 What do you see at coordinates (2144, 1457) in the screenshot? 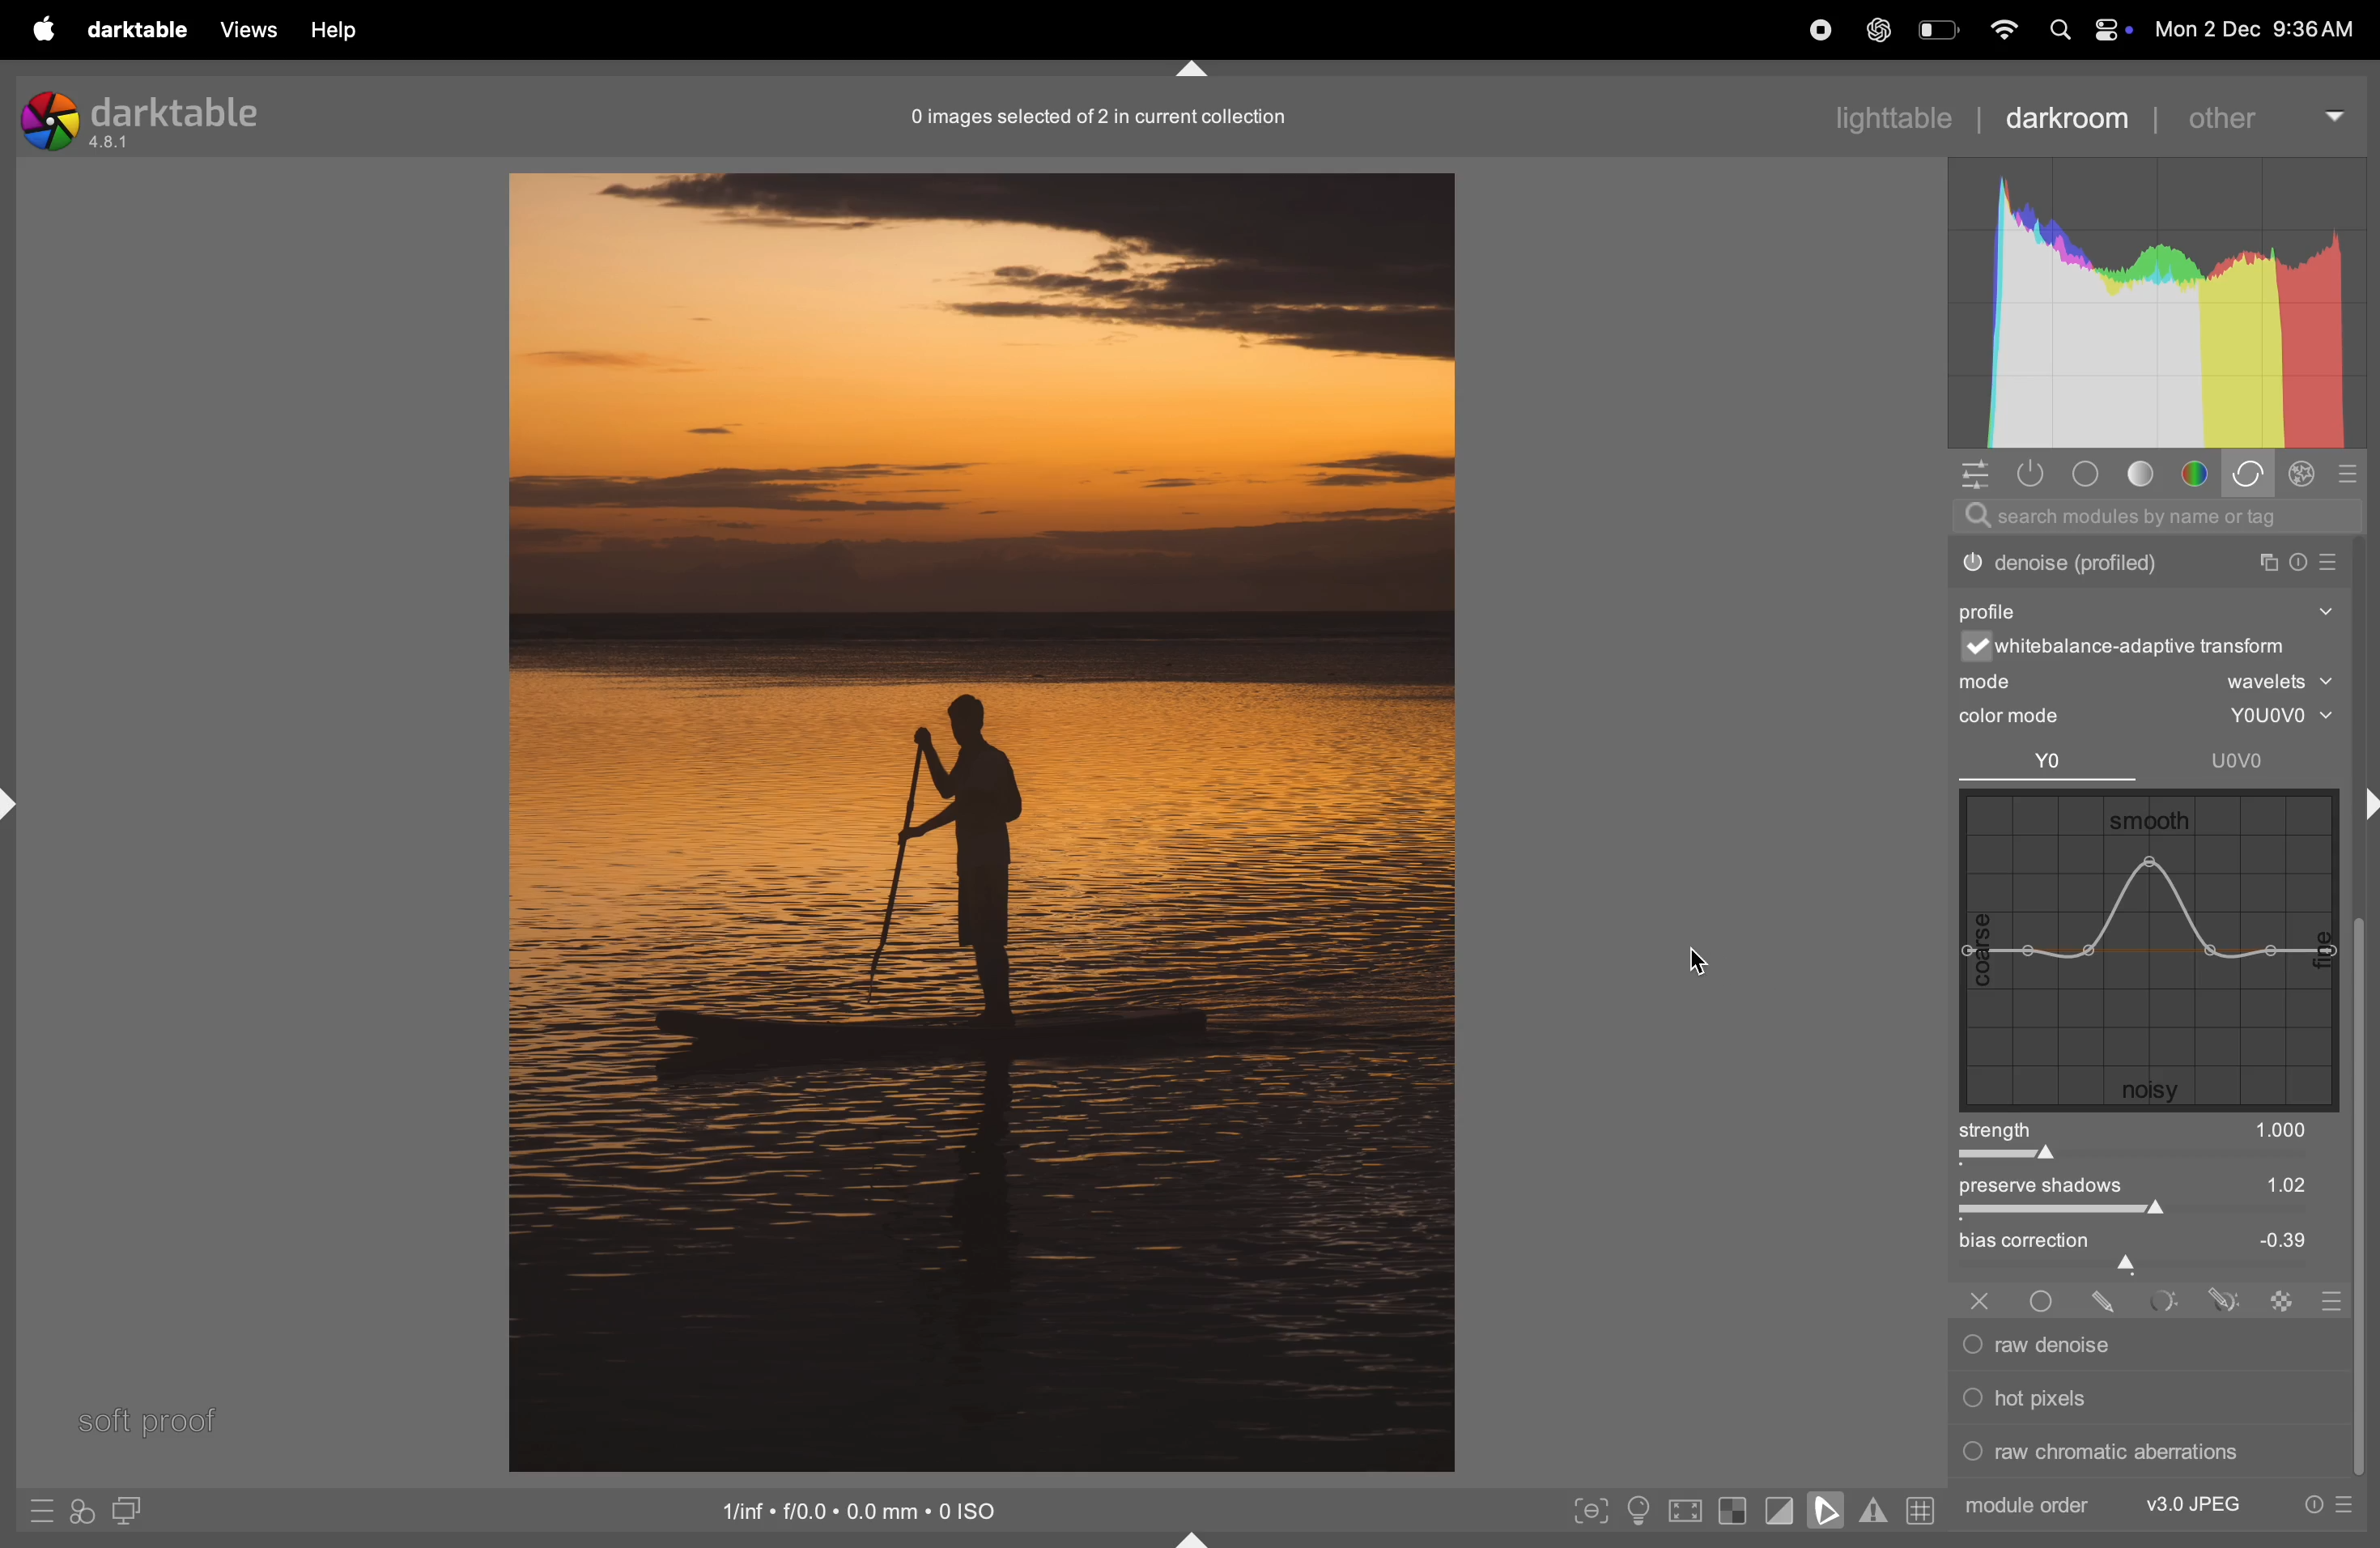
I see `raw chromatic ` at bounding box center [2144, 1457].